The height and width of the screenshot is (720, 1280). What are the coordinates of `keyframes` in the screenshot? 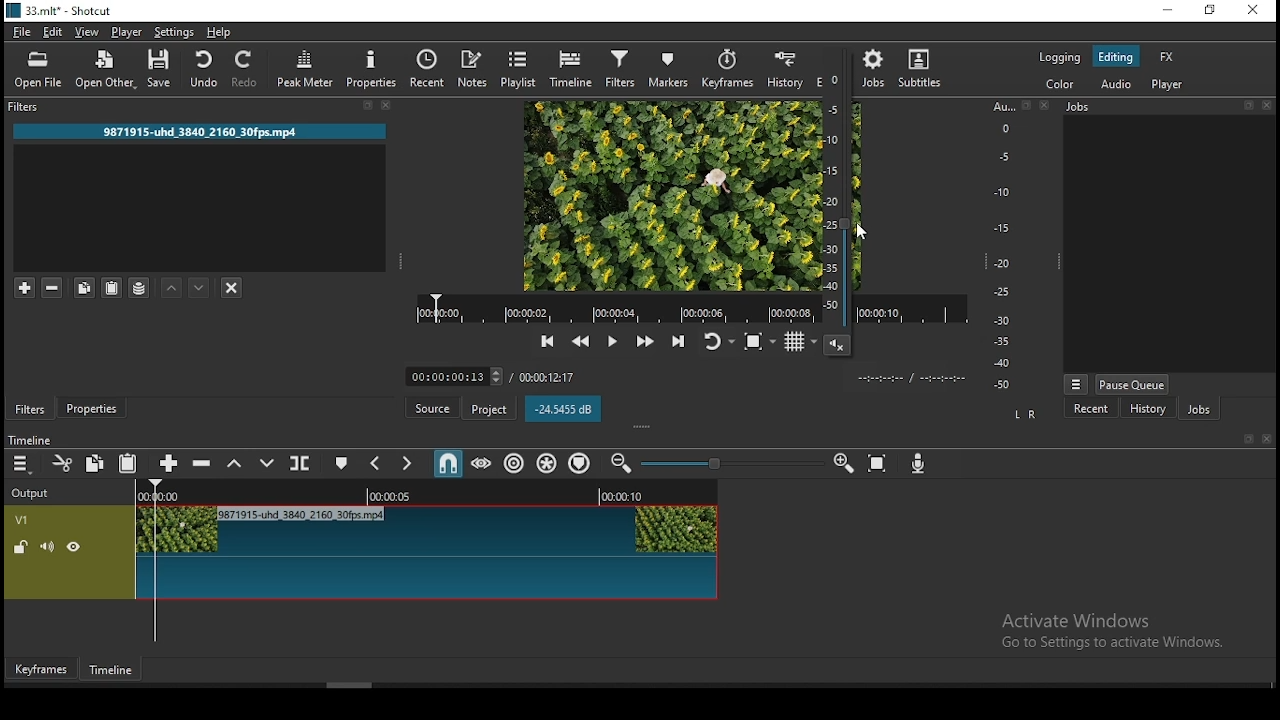 It's located at (45, 668).